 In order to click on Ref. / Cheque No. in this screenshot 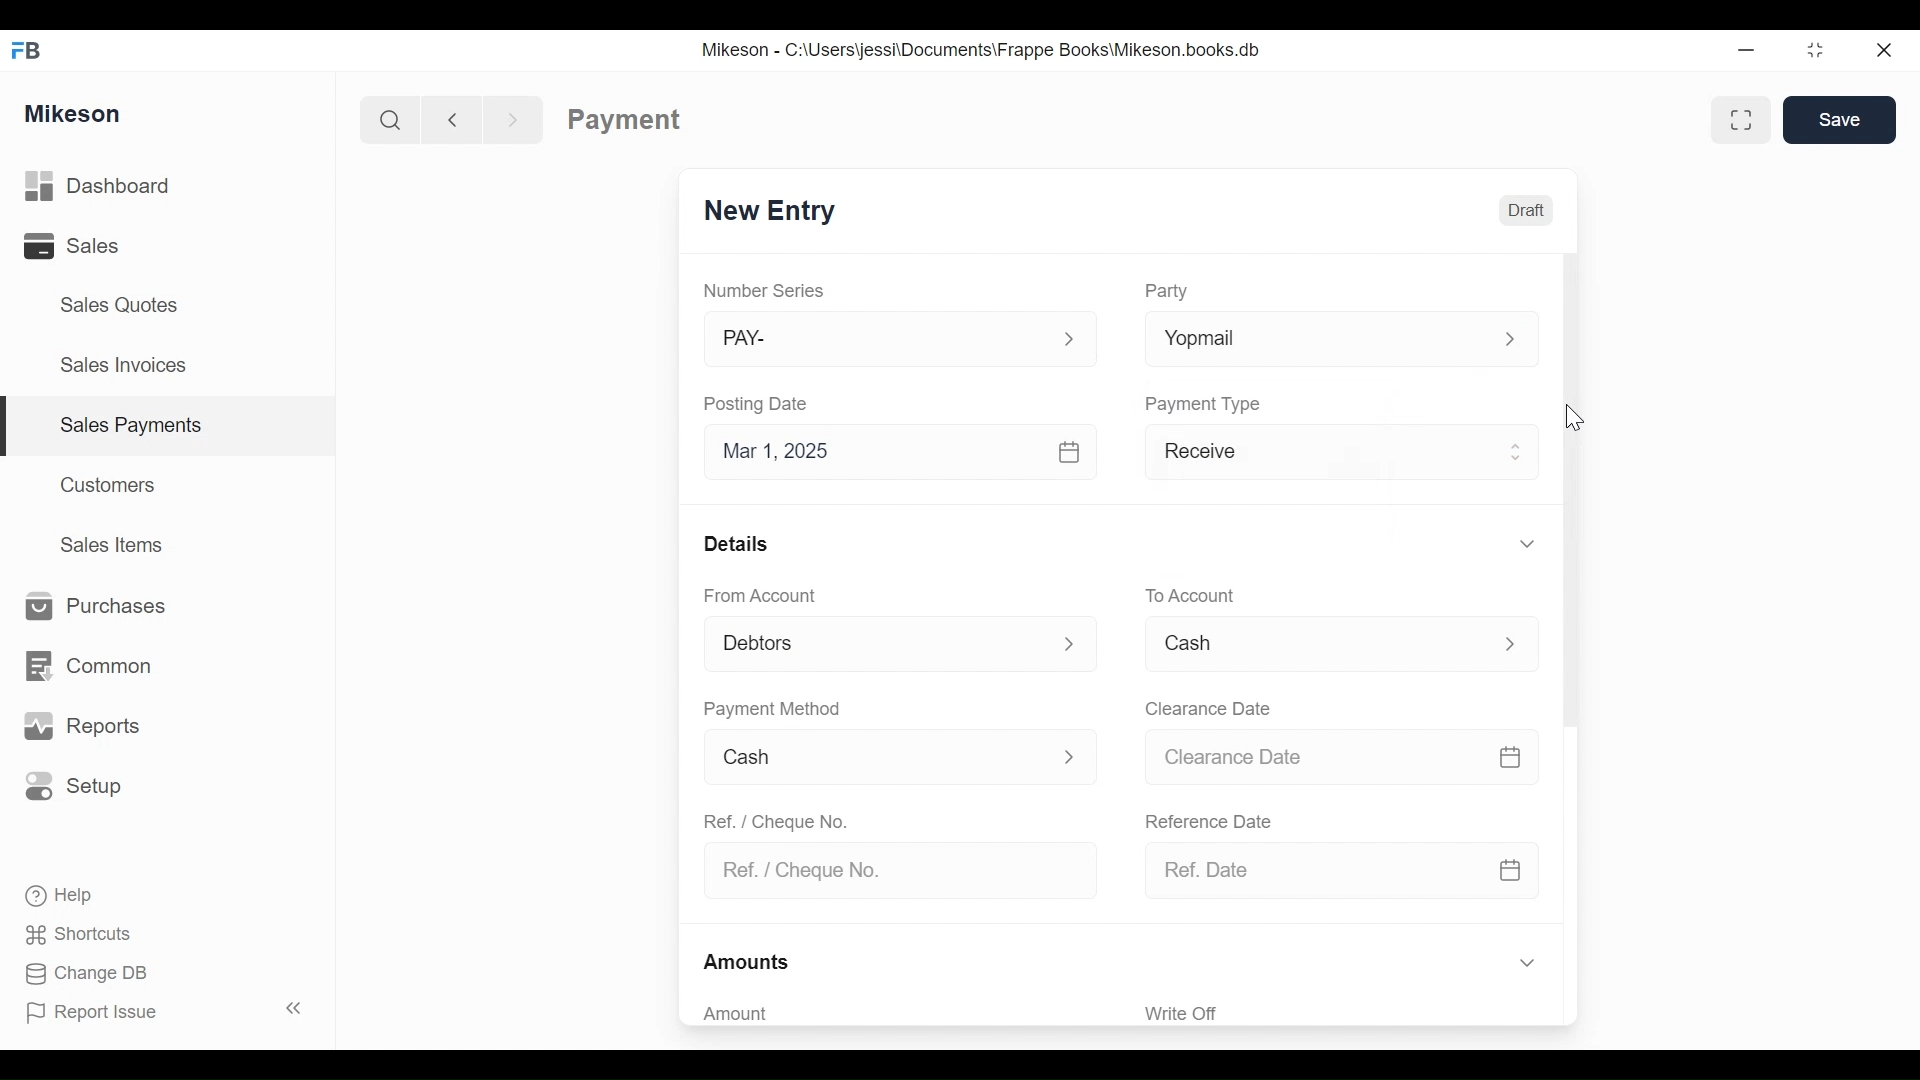, I will do `click(906, 870)`.